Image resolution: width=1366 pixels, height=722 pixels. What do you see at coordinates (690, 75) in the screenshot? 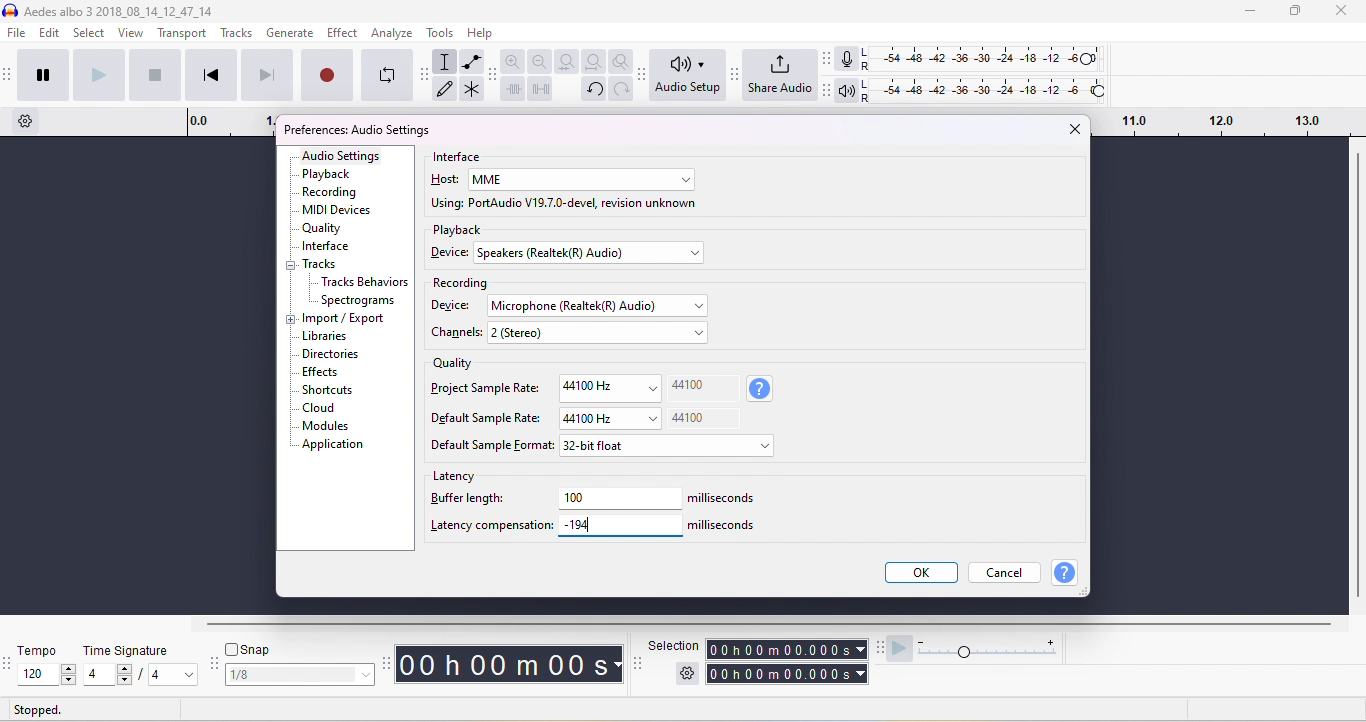
I see `audio set up` at bounding box center [690, 75].